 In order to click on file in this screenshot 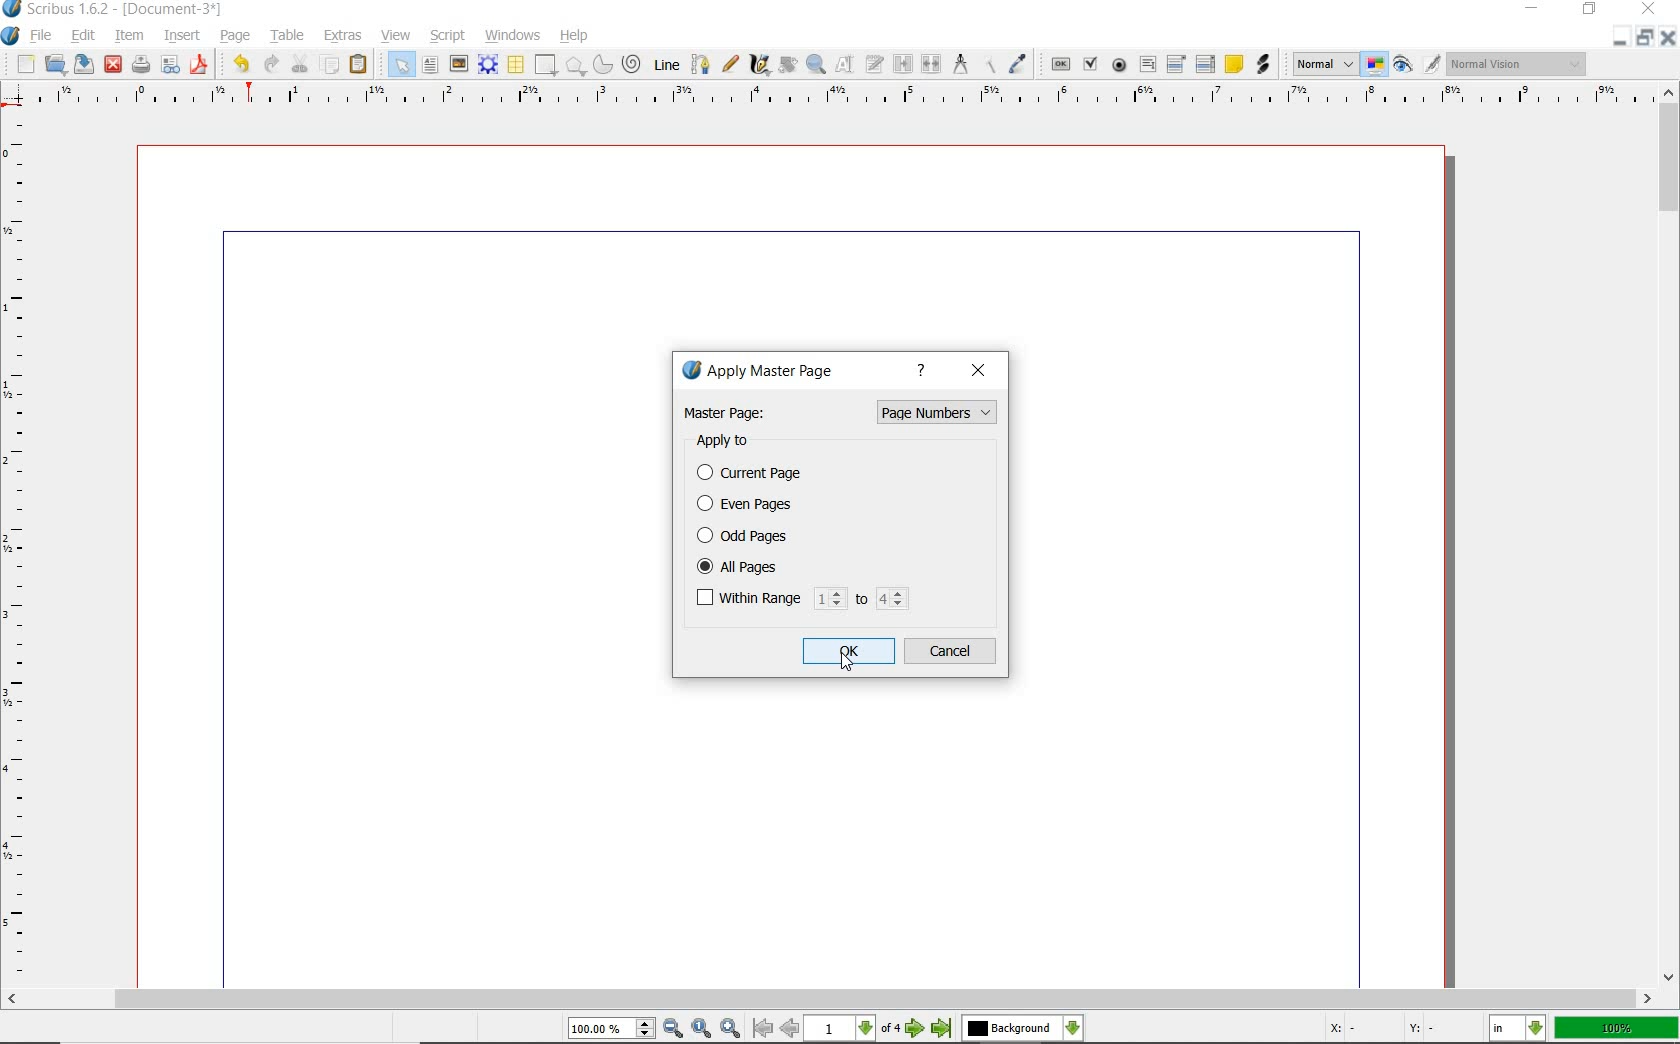, I will do `click(43, 35)`.